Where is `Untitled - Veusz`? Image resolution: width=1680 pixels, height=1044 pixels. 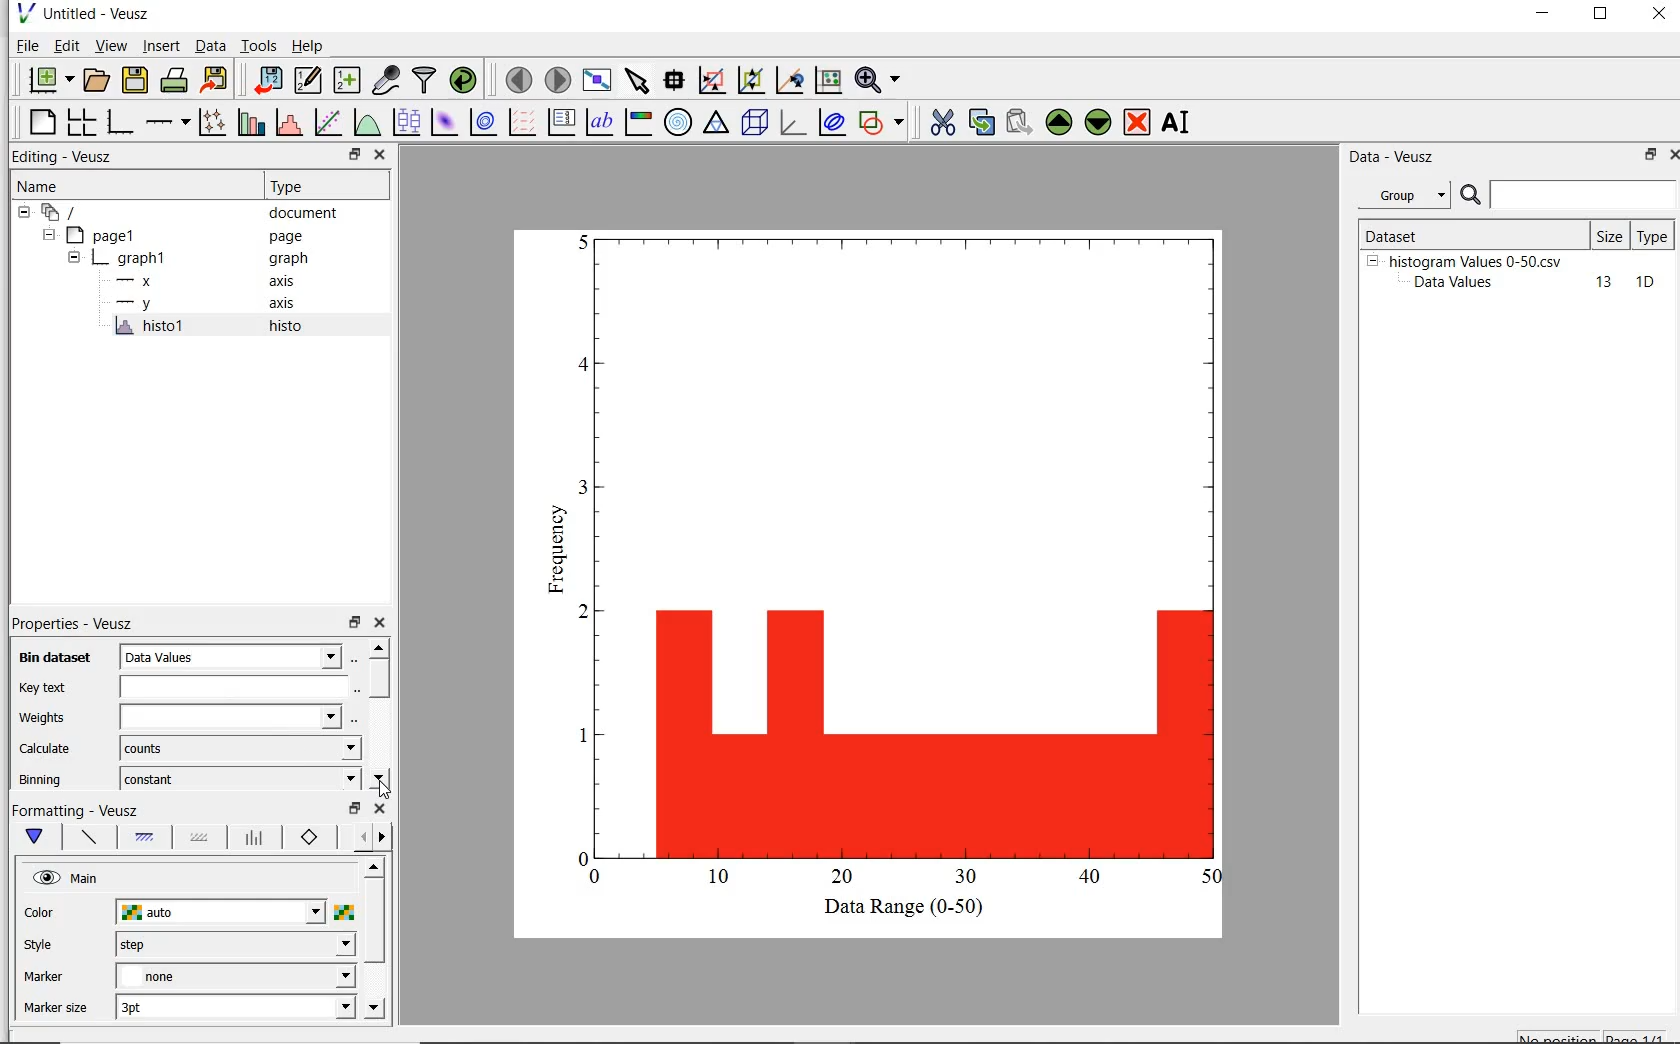 Untitled - Veusz is located at coordinates (101, 13).